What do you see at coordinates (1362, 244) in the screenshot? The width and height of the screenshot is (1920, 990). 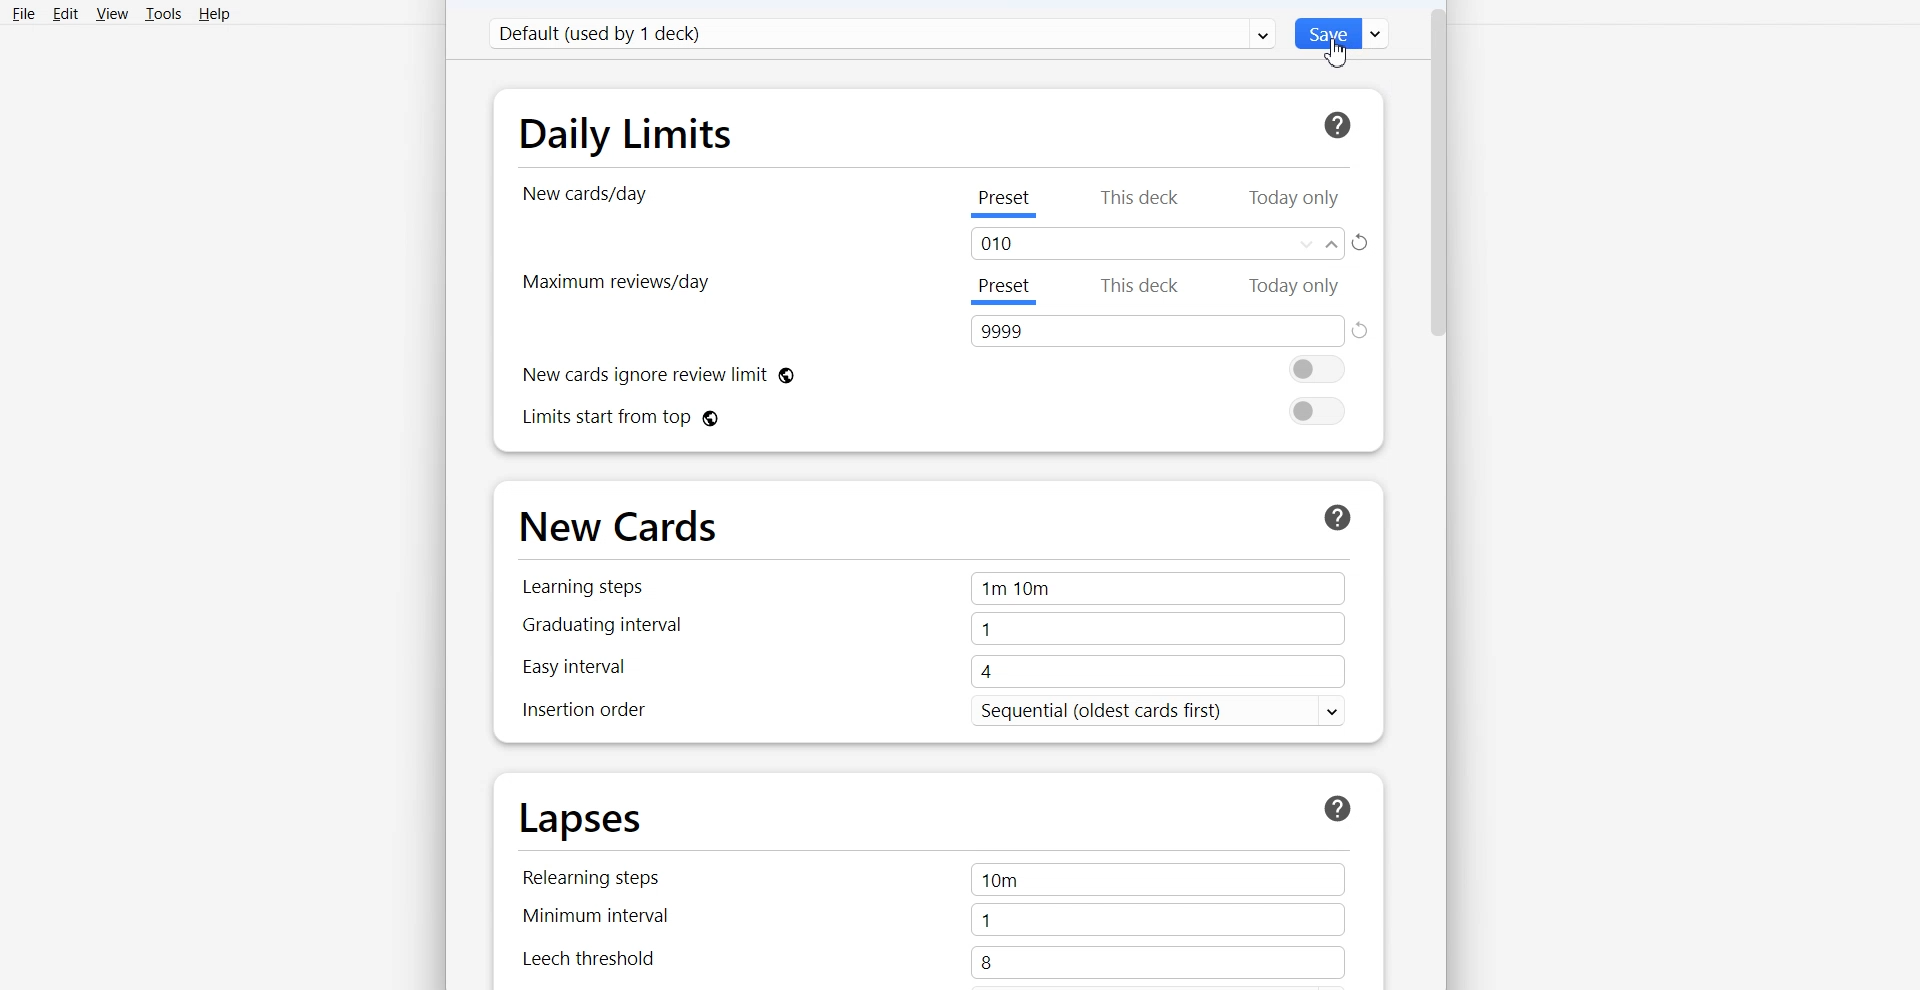 I see `Rest` at bounding box center [1362, 244].